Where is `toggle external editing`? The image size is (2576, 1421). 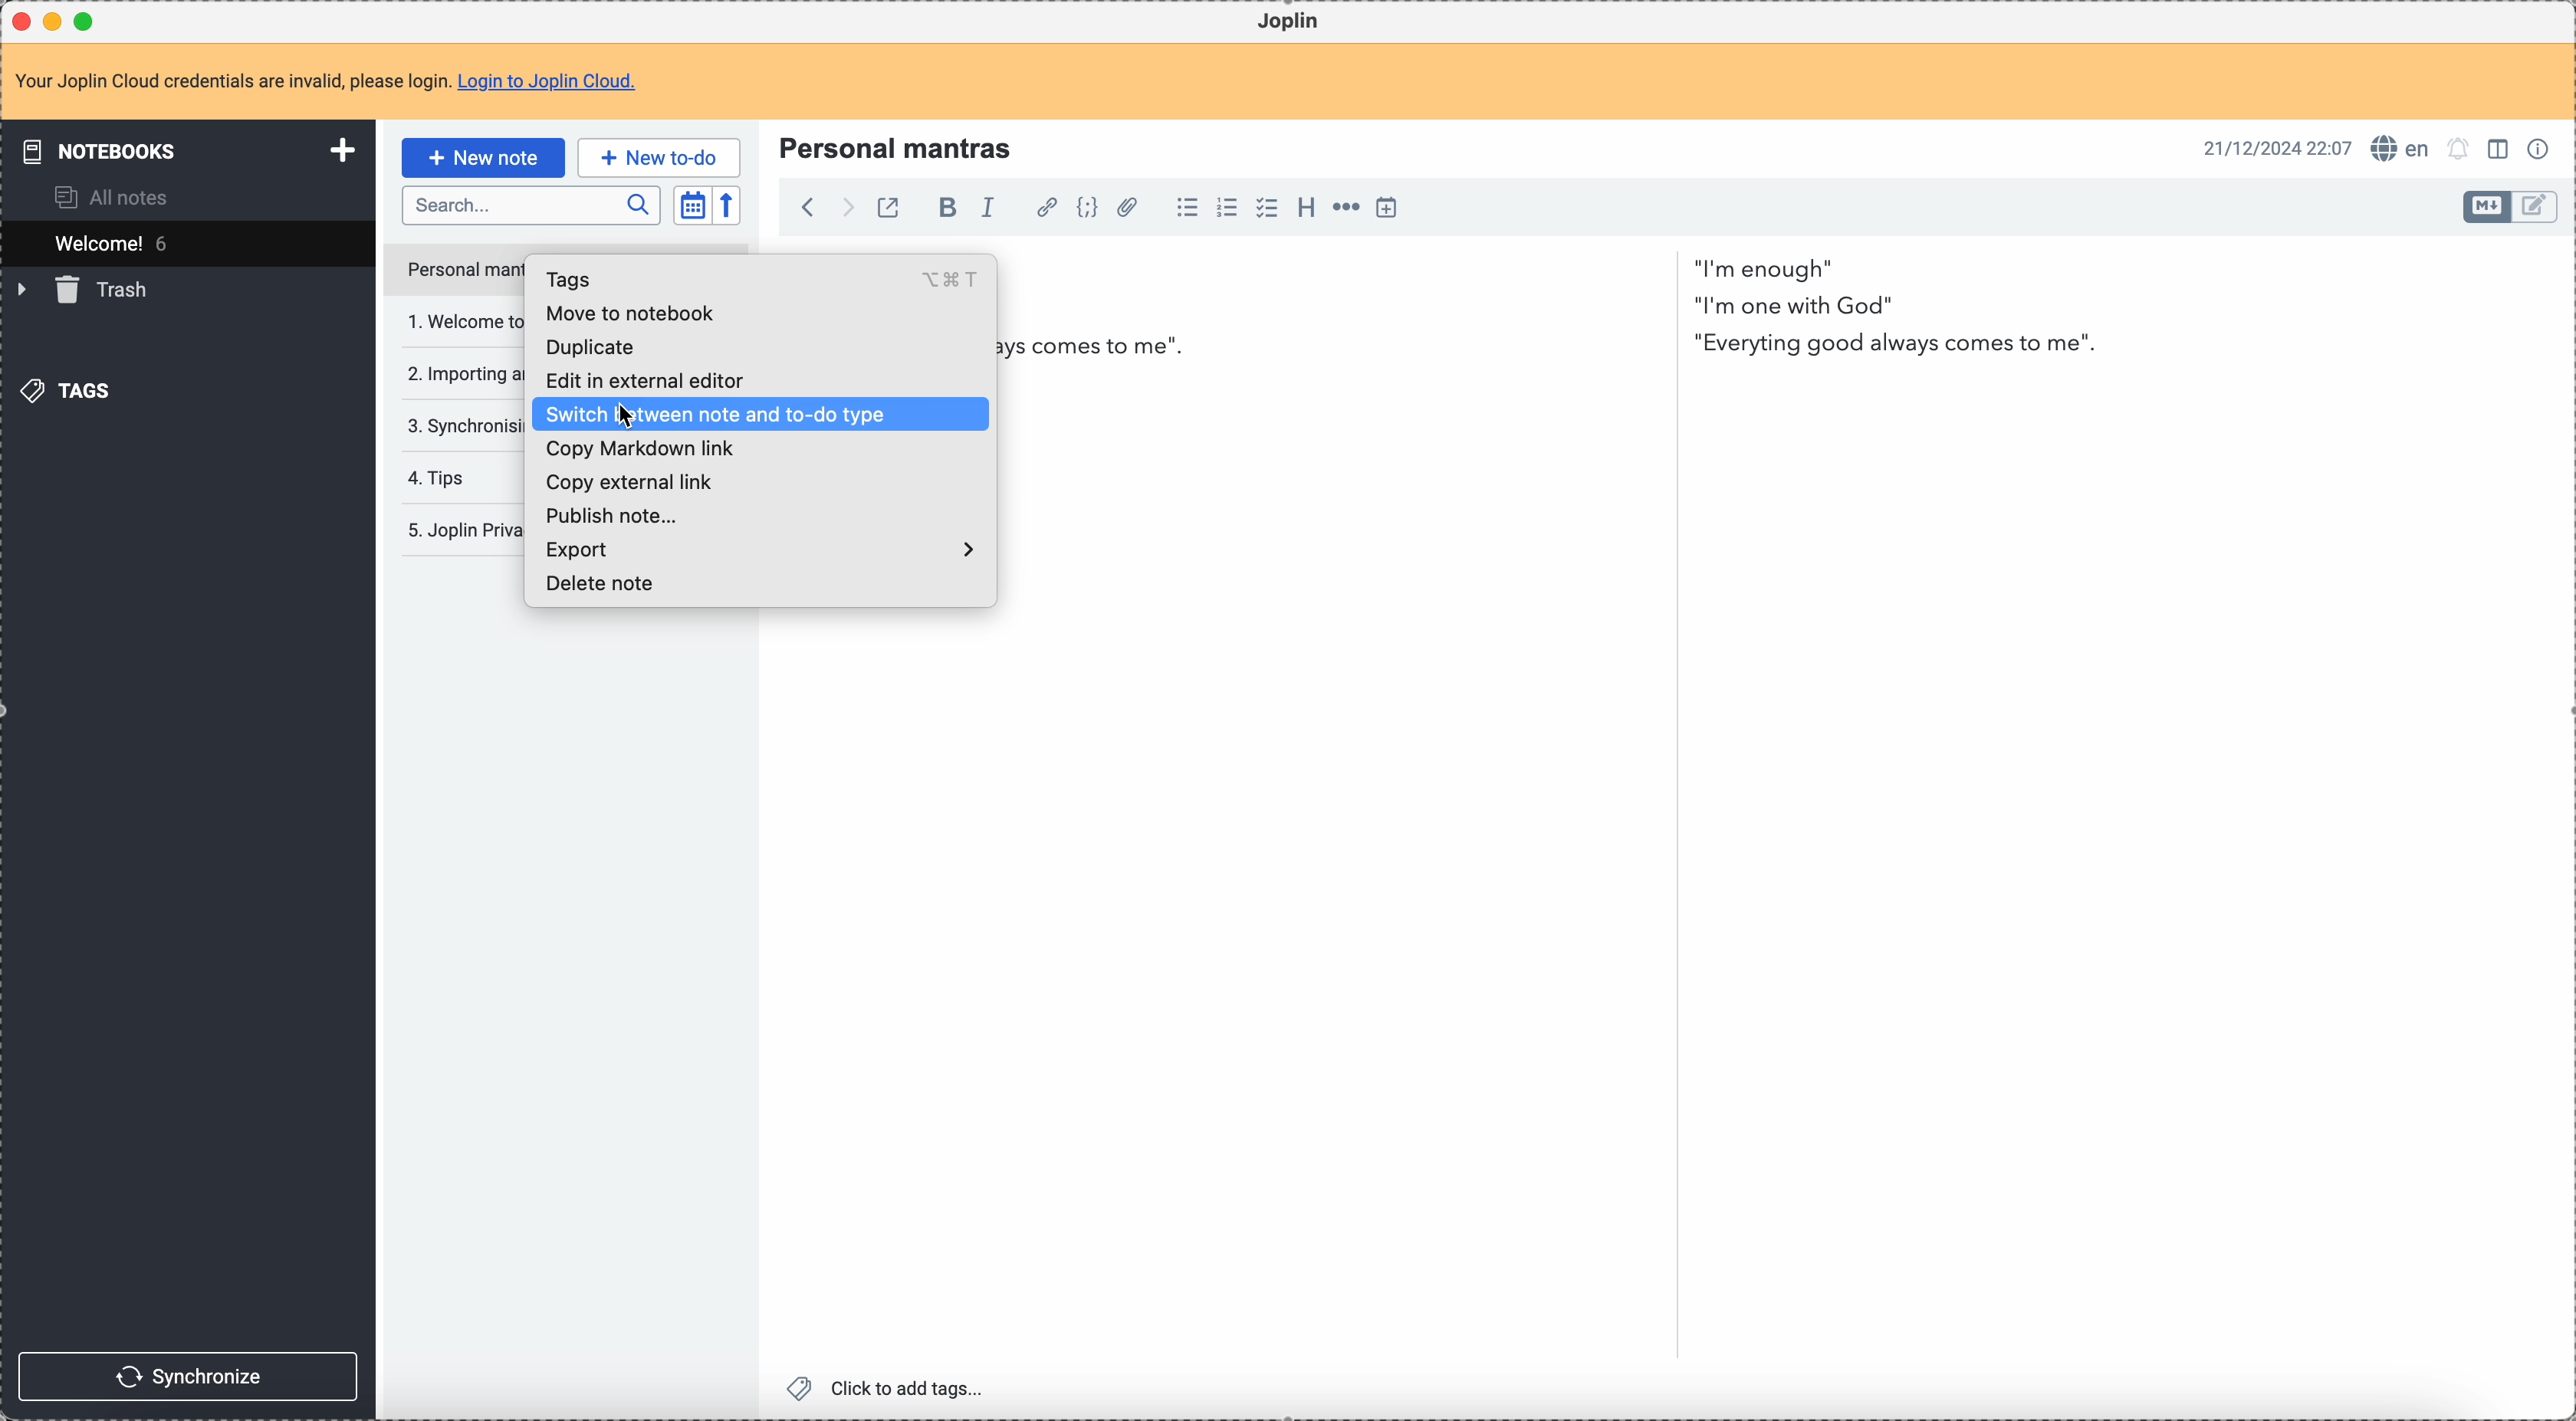
toggle external editing is located at coordinates (891, 210).